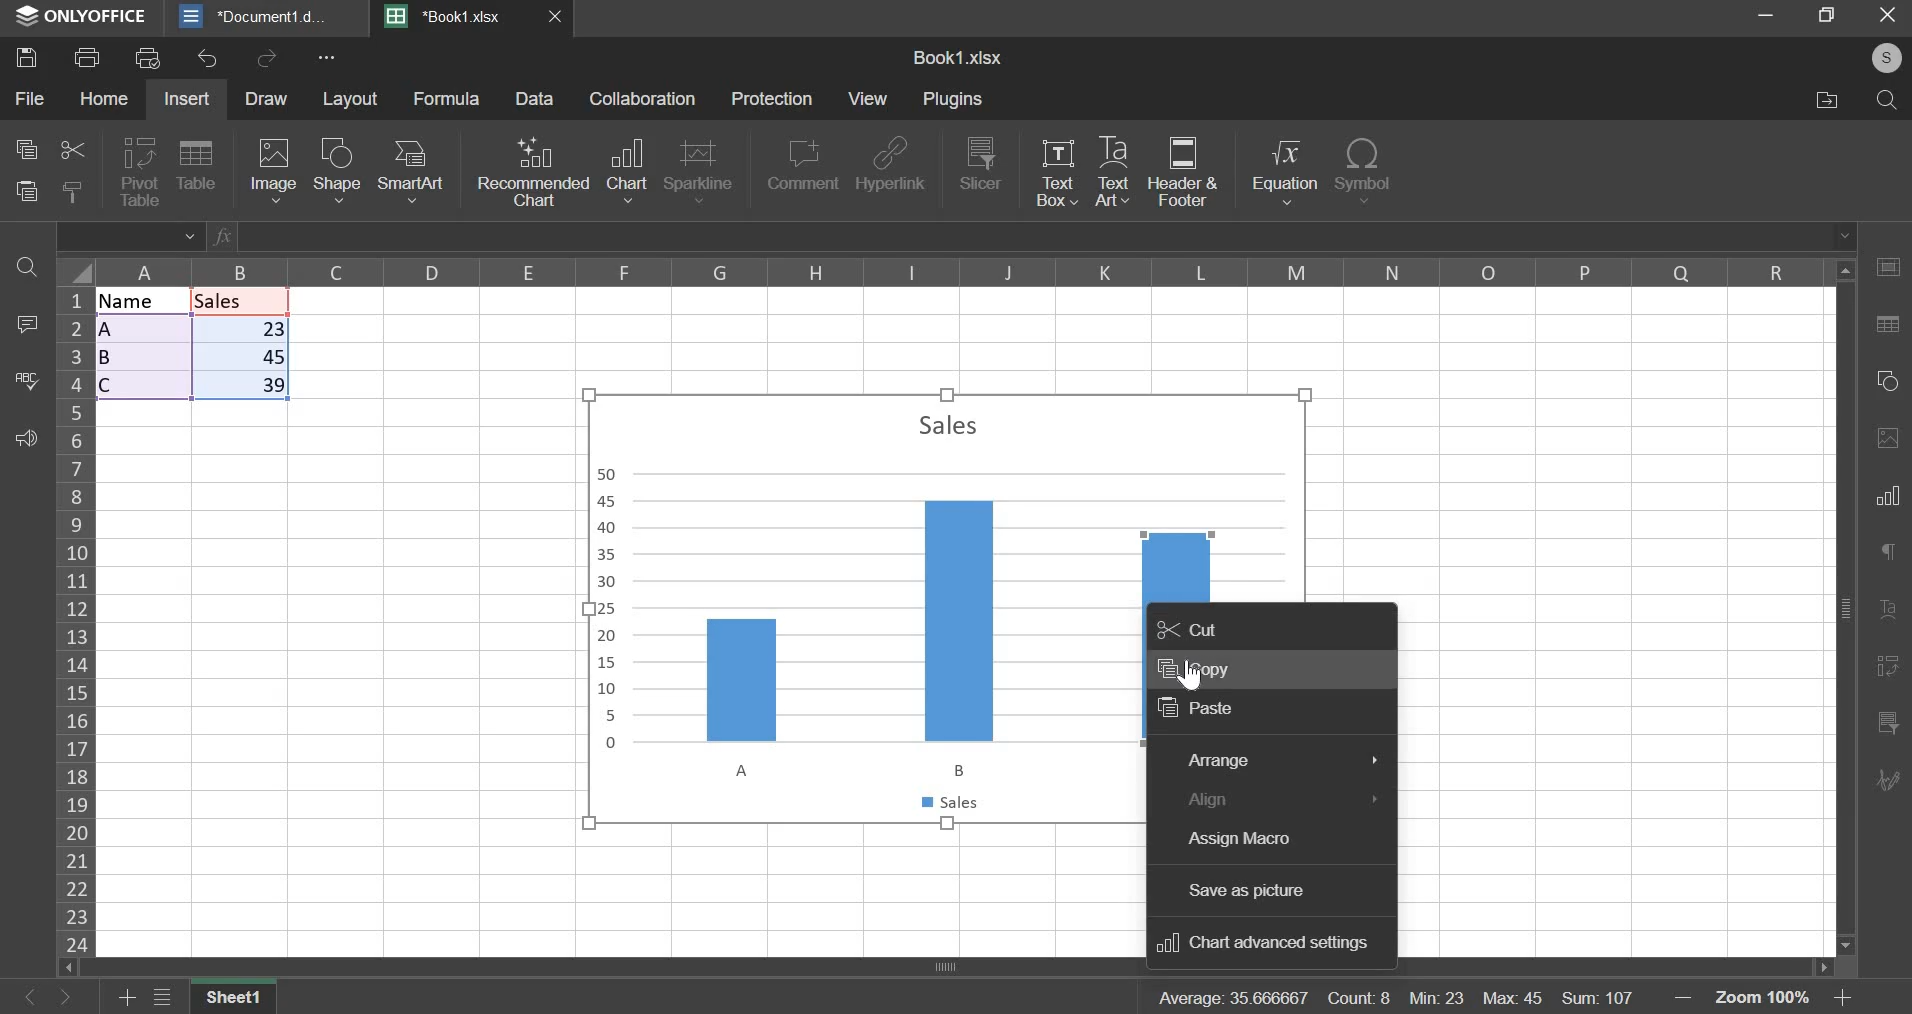  Describe the element at coordinates (30, 328) in the screenshot. I see `comment` at that location.